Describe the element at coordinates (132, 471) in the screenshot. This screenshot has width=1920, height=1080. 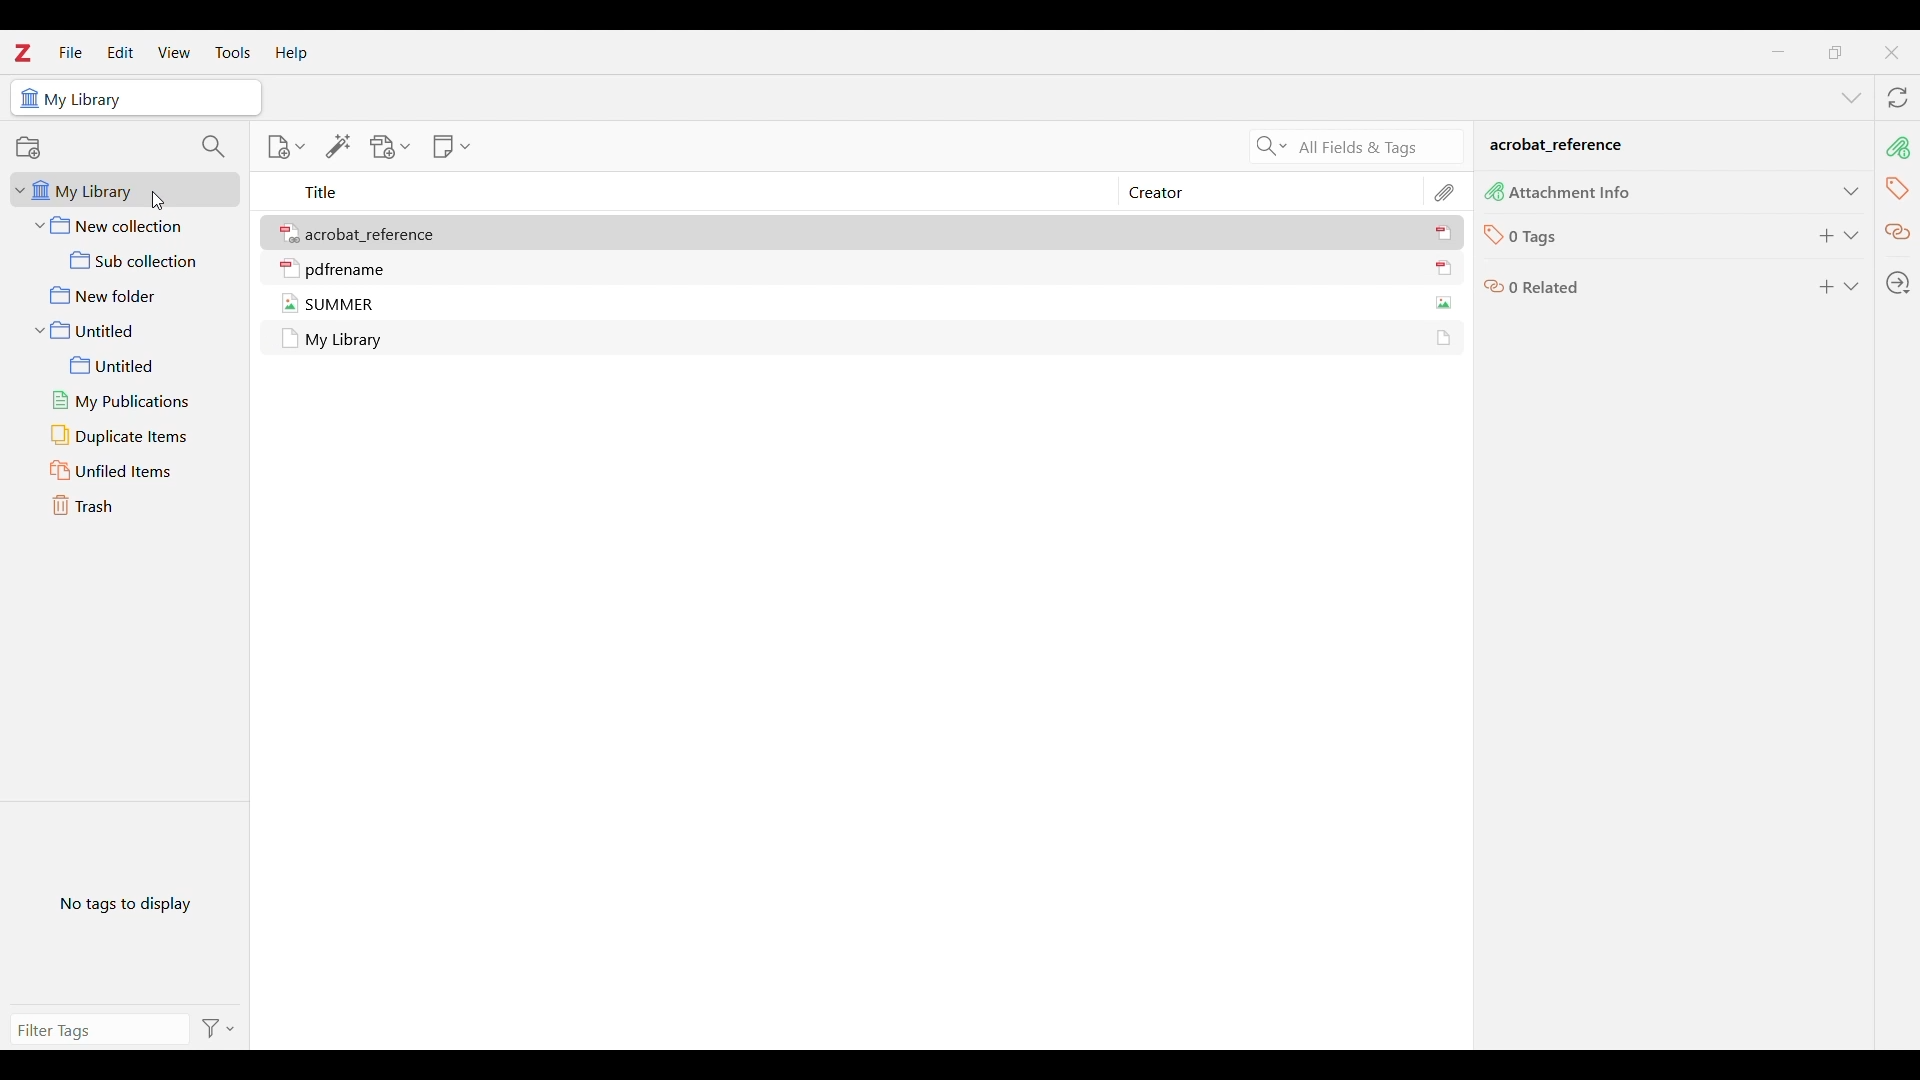
I see `Unfiled items folder` at that location.